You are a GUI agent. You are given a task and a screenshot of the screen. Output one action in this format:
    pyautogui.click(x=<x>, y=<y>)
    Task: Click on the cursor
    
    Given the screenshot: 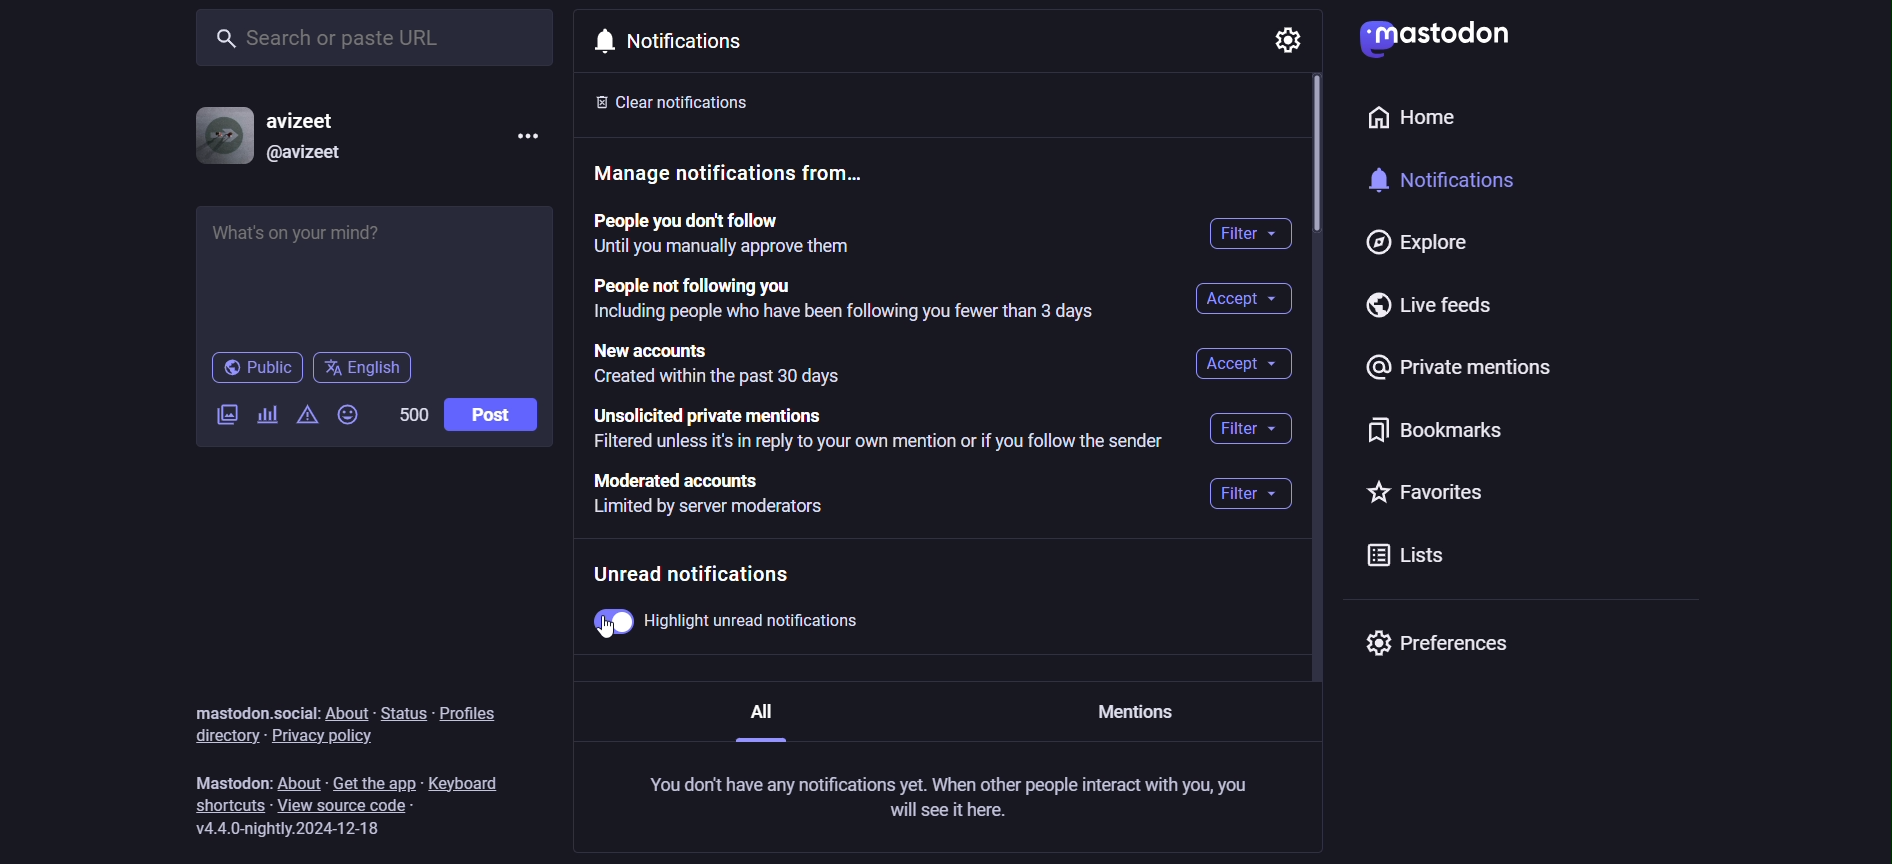 What is the action you would take?
    pyautogui.click(x=603, y=632)
    